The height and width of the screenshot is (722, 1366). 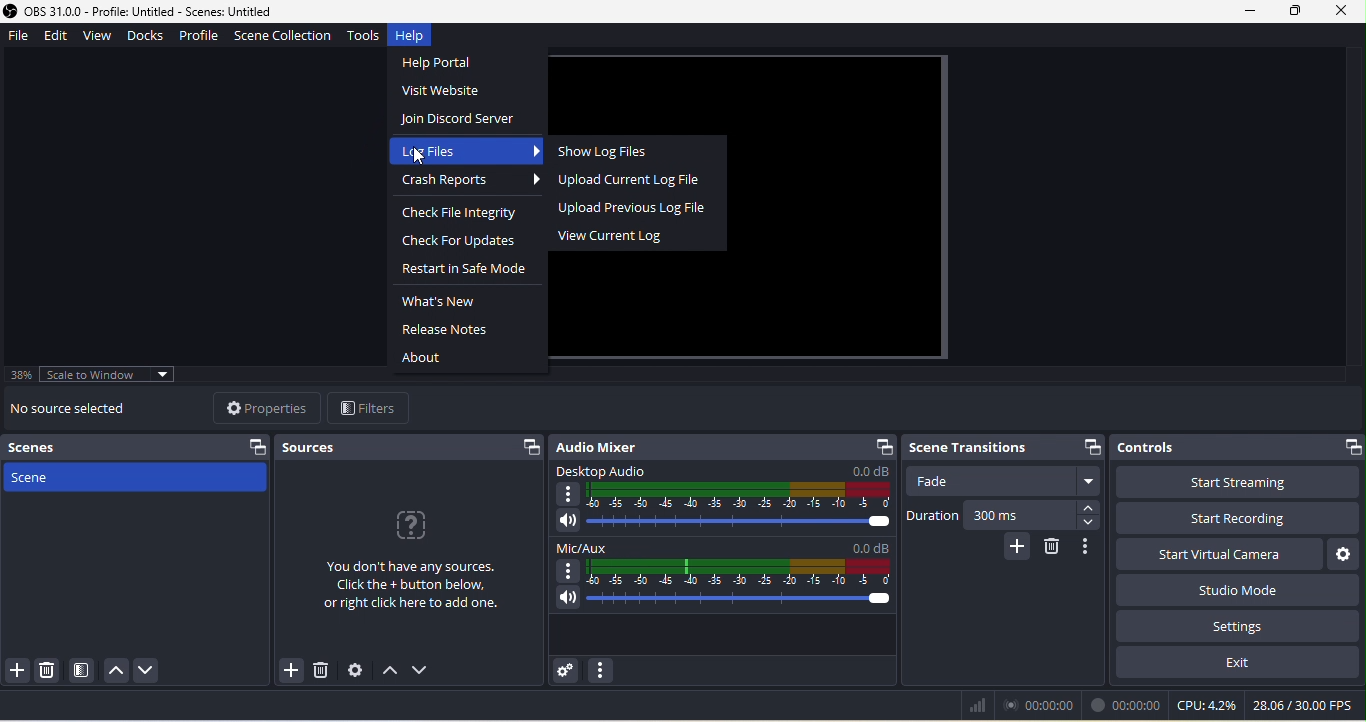 What do you see at coordinates (1235, 627) in the screenshot?
I see `setting` at bounding box center [1235, 627].